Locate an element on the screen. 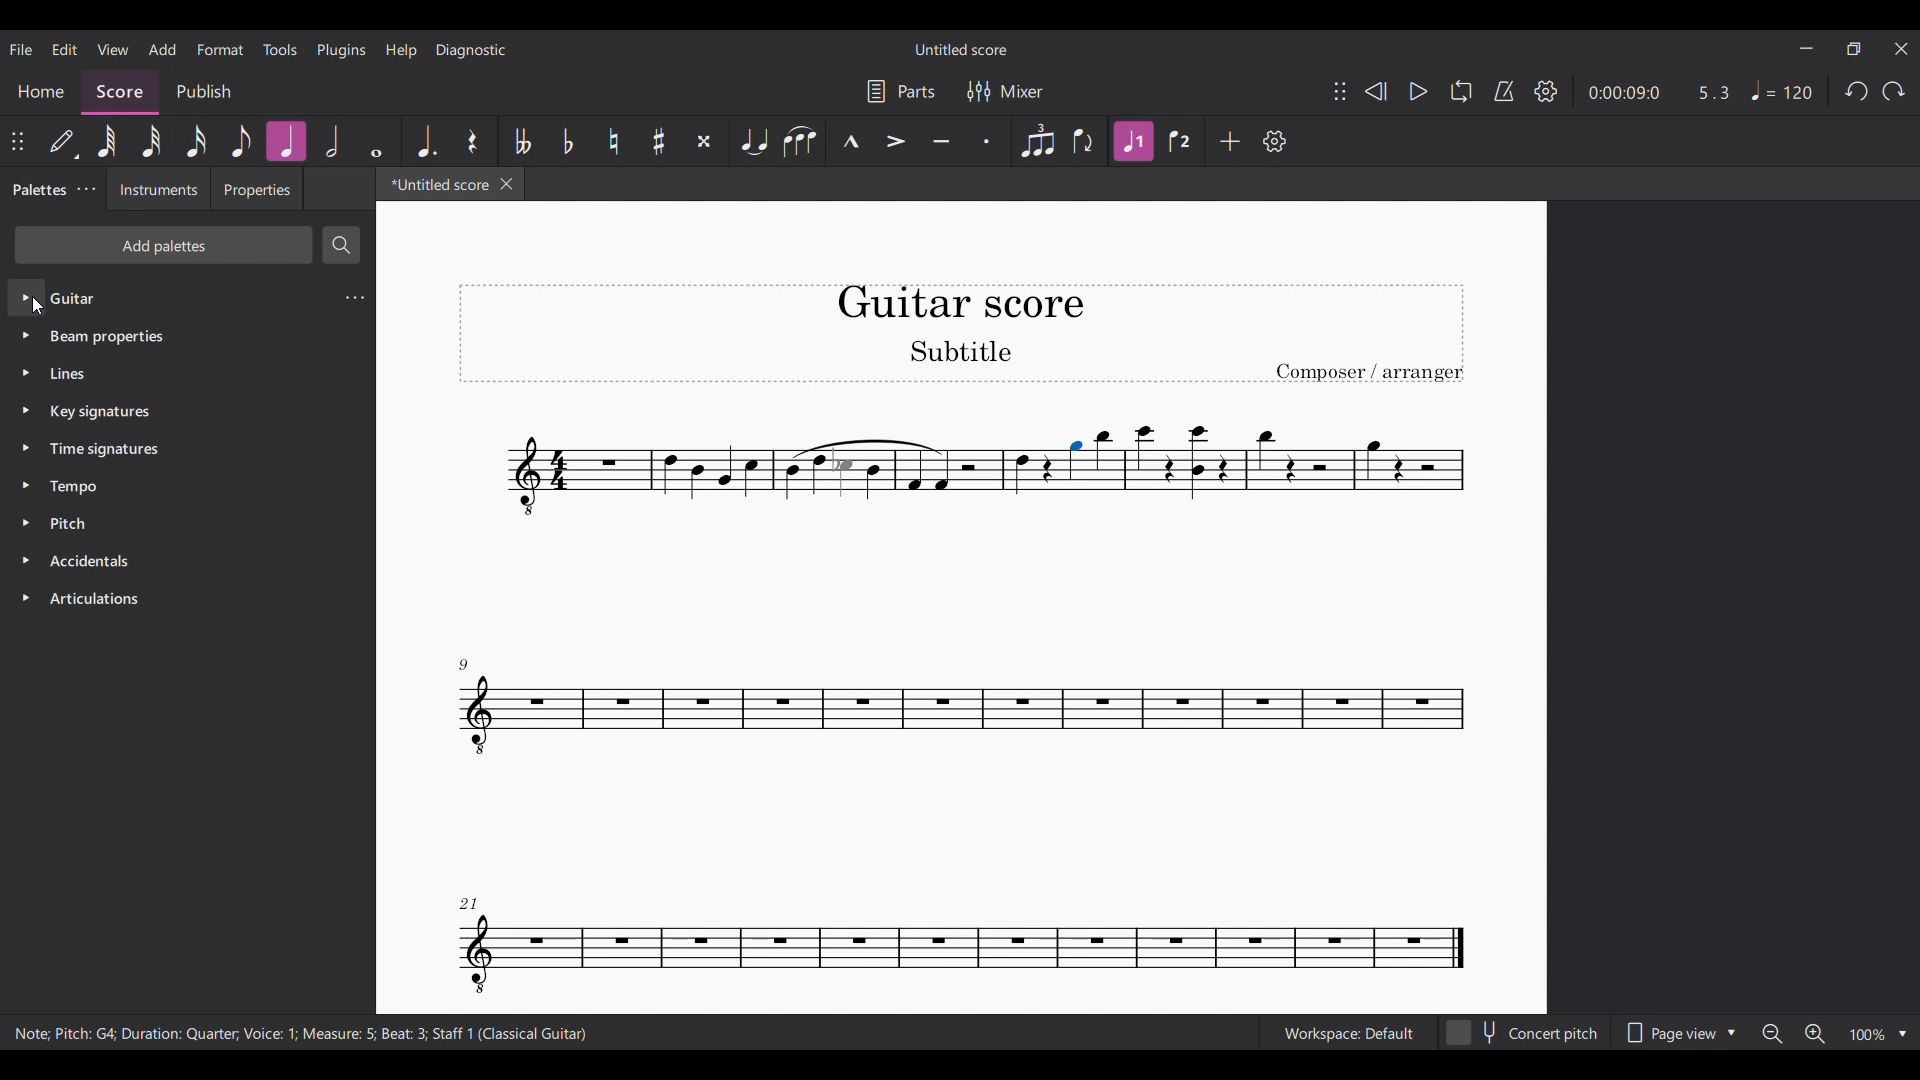  Format menu is located at coordinates (220, 49).